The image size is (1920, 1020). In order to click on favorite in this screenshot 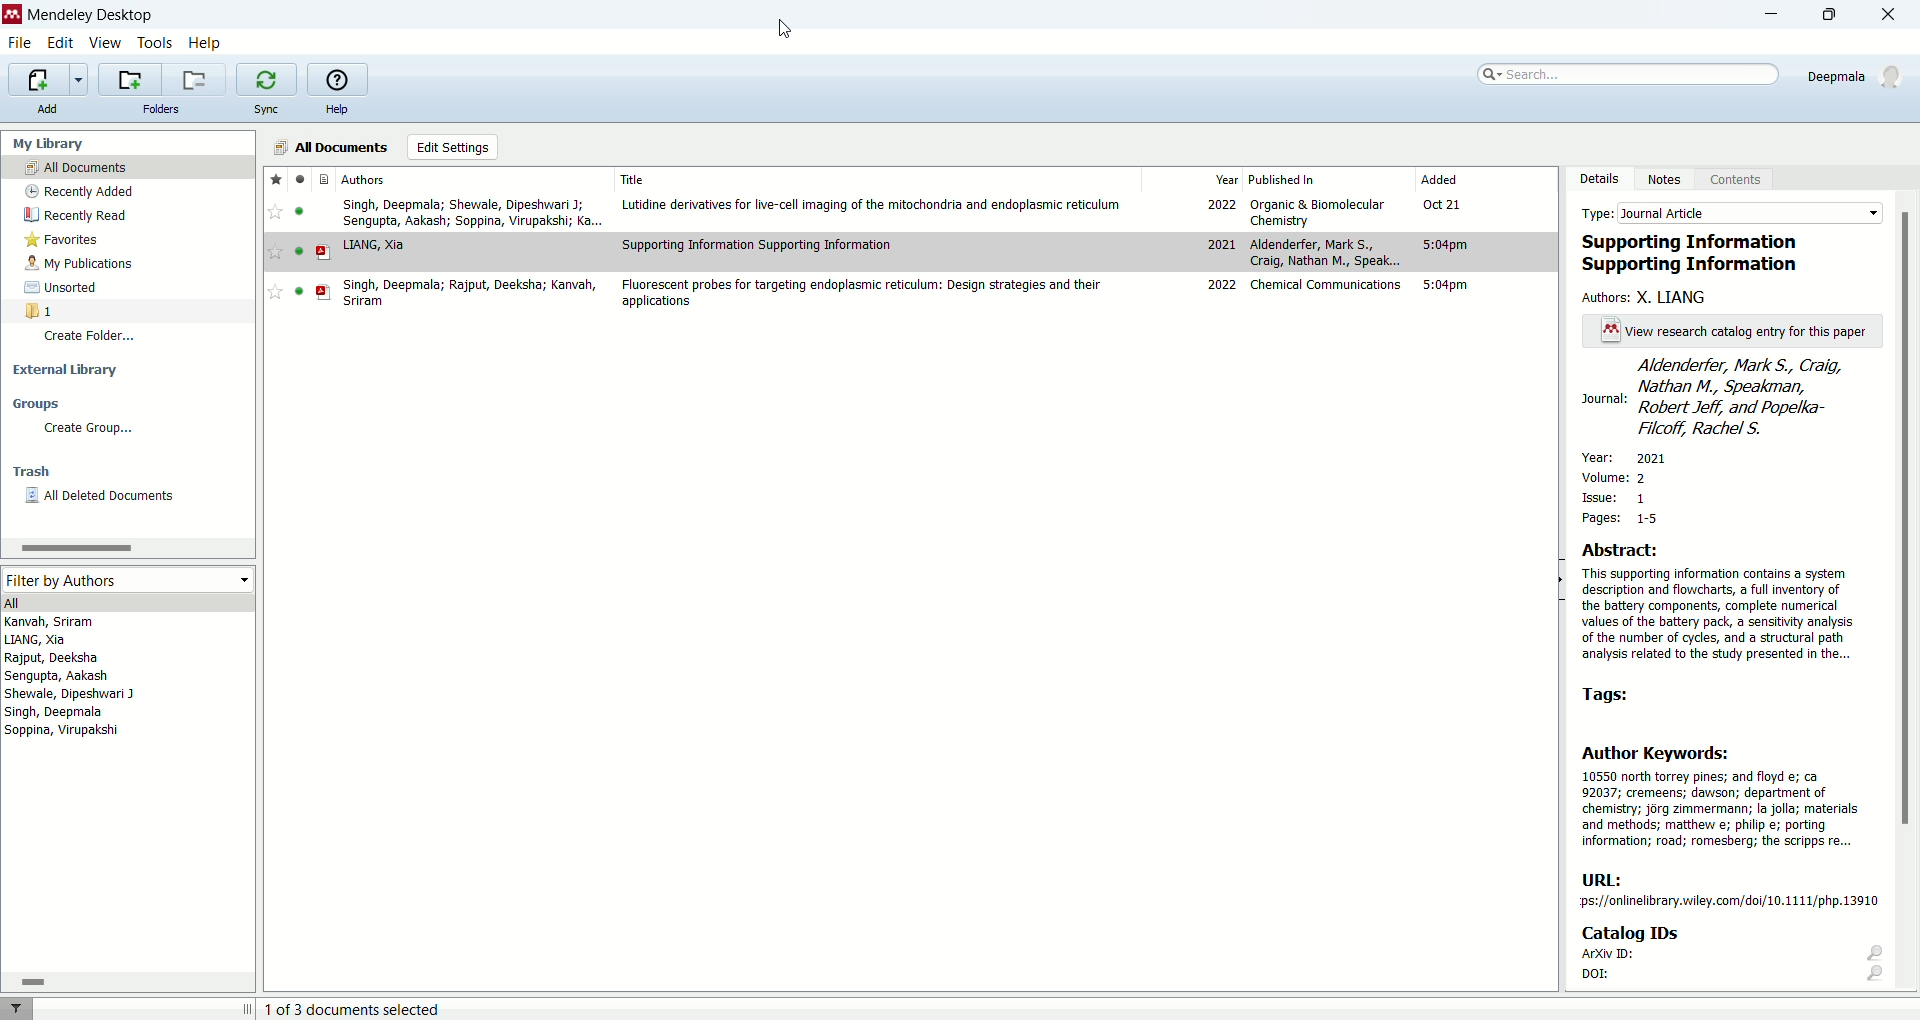, I will do `click(274, 292)`.